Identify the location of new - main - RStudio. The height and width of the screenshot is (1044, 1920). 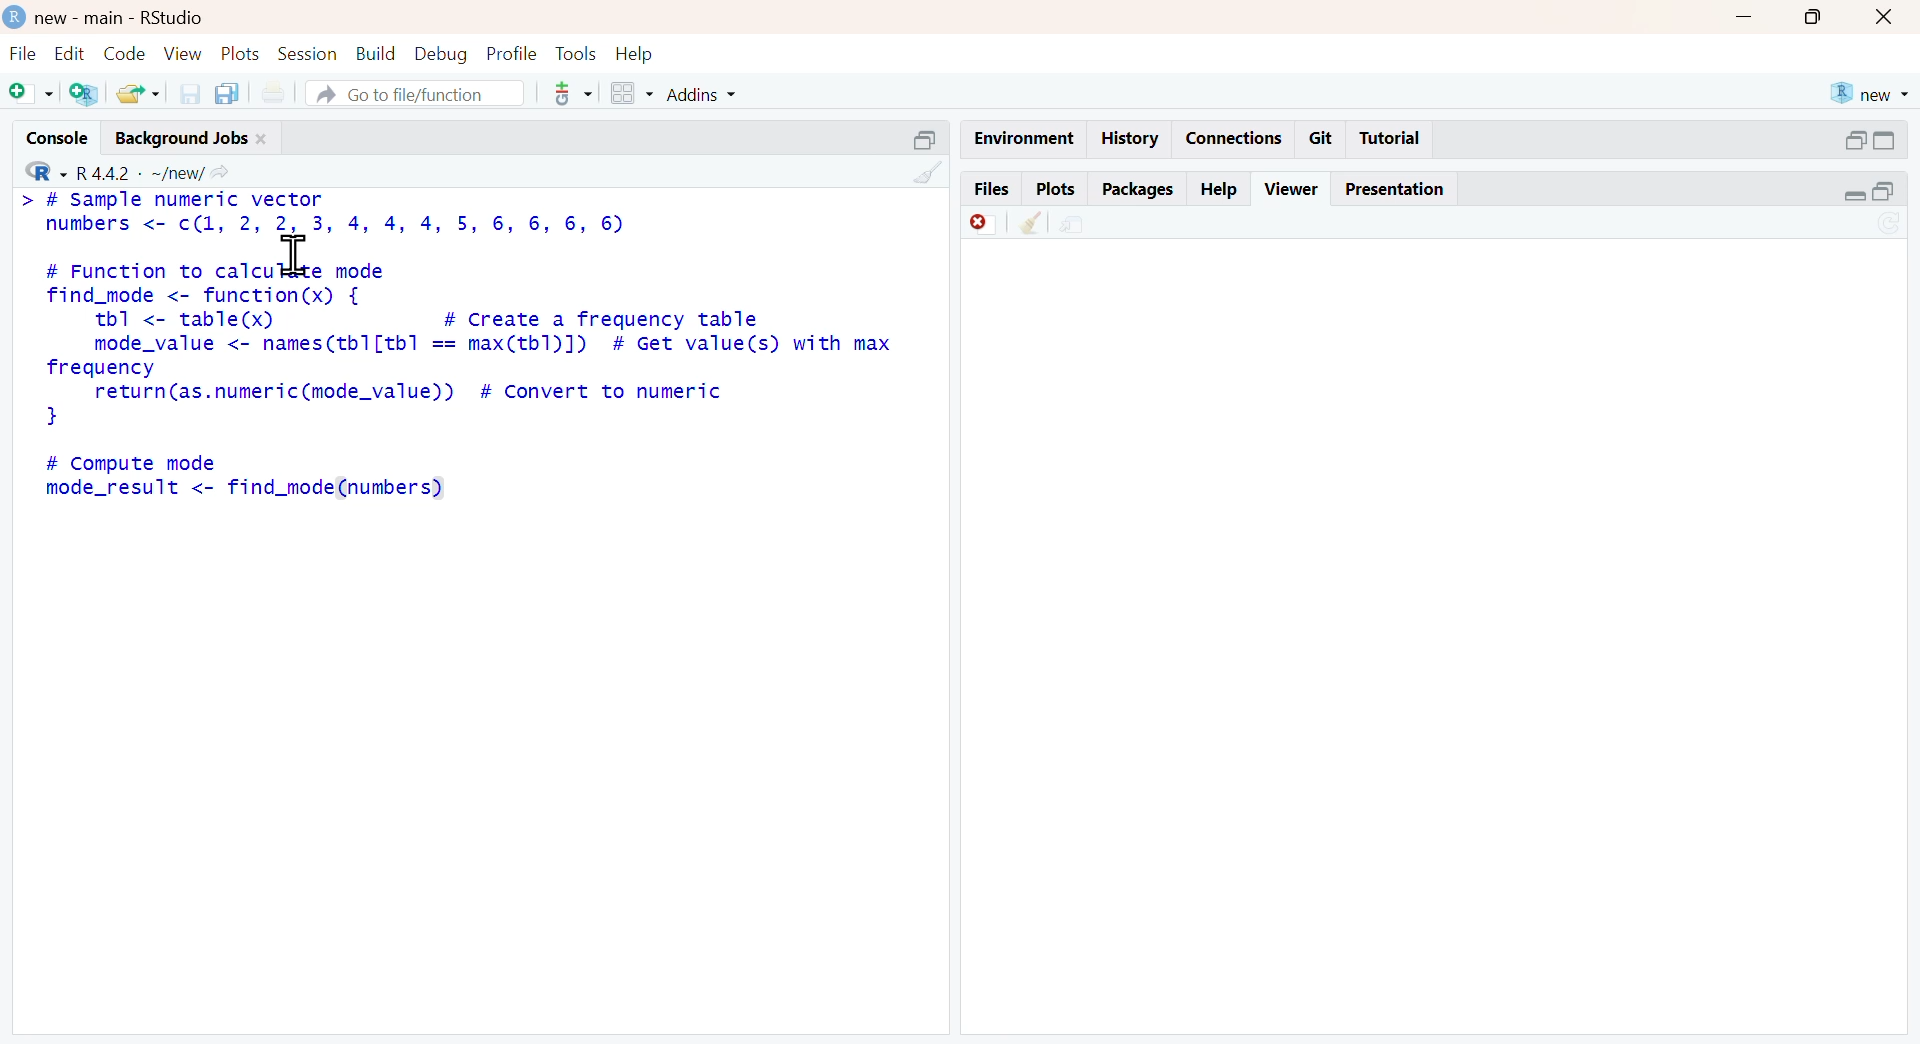
(123, 17).